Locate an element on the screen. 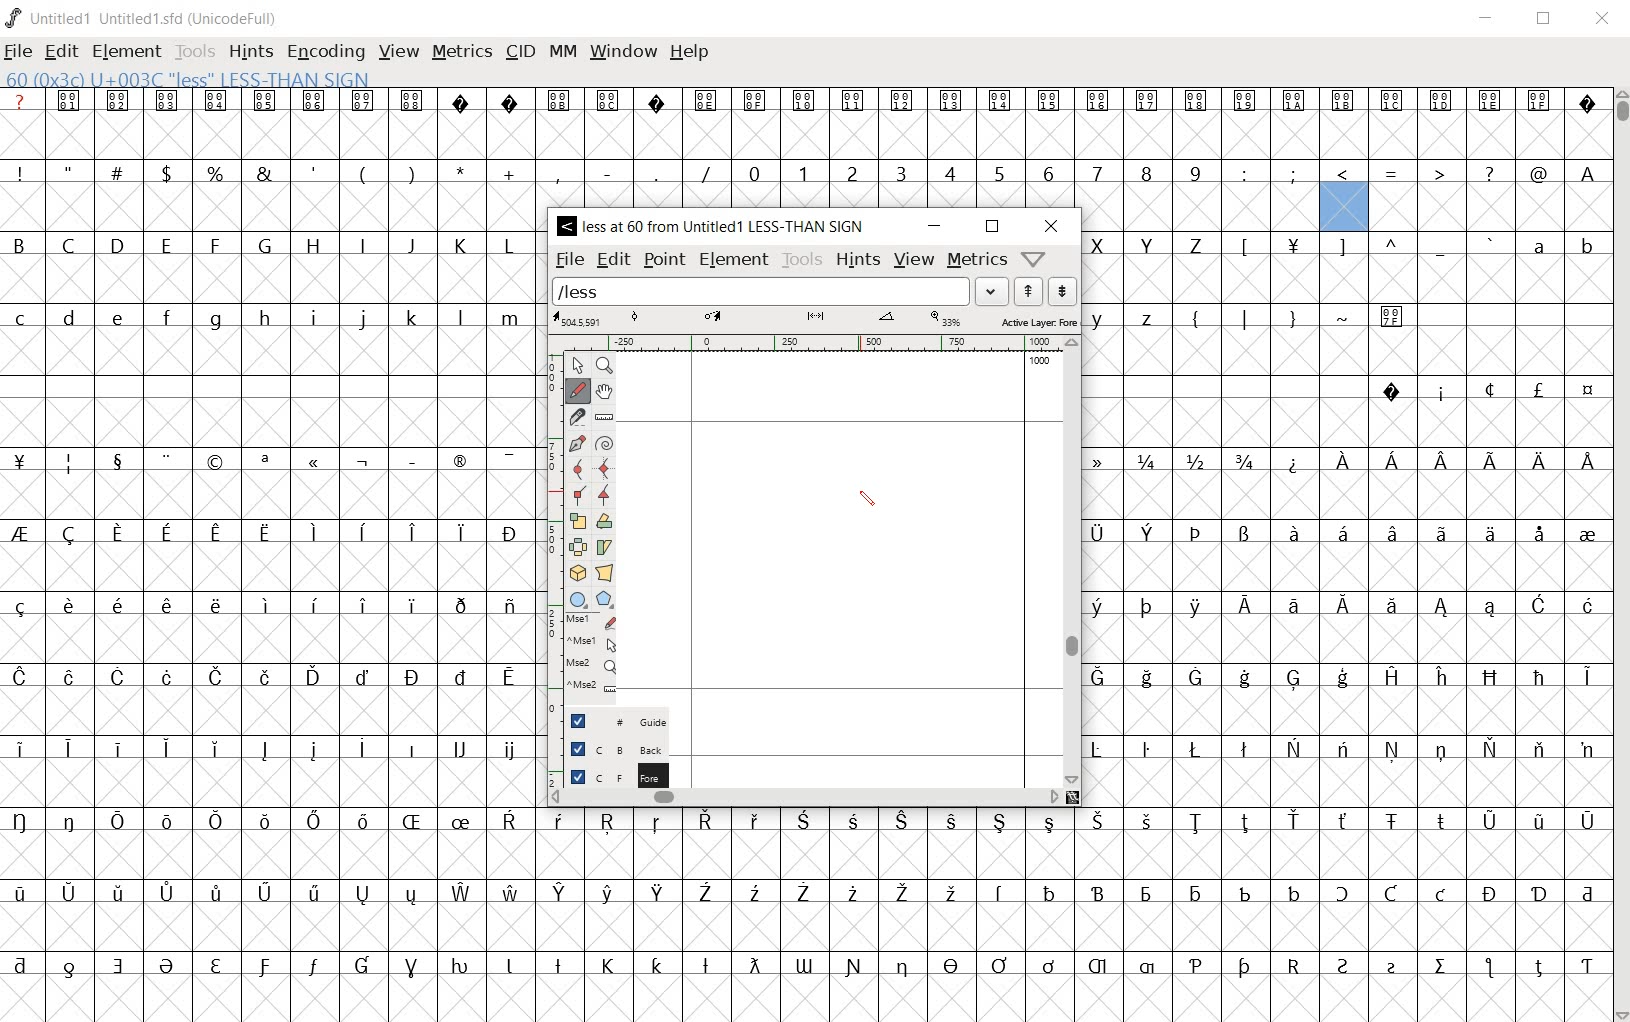  special letters is located at coordinates (266, 750).